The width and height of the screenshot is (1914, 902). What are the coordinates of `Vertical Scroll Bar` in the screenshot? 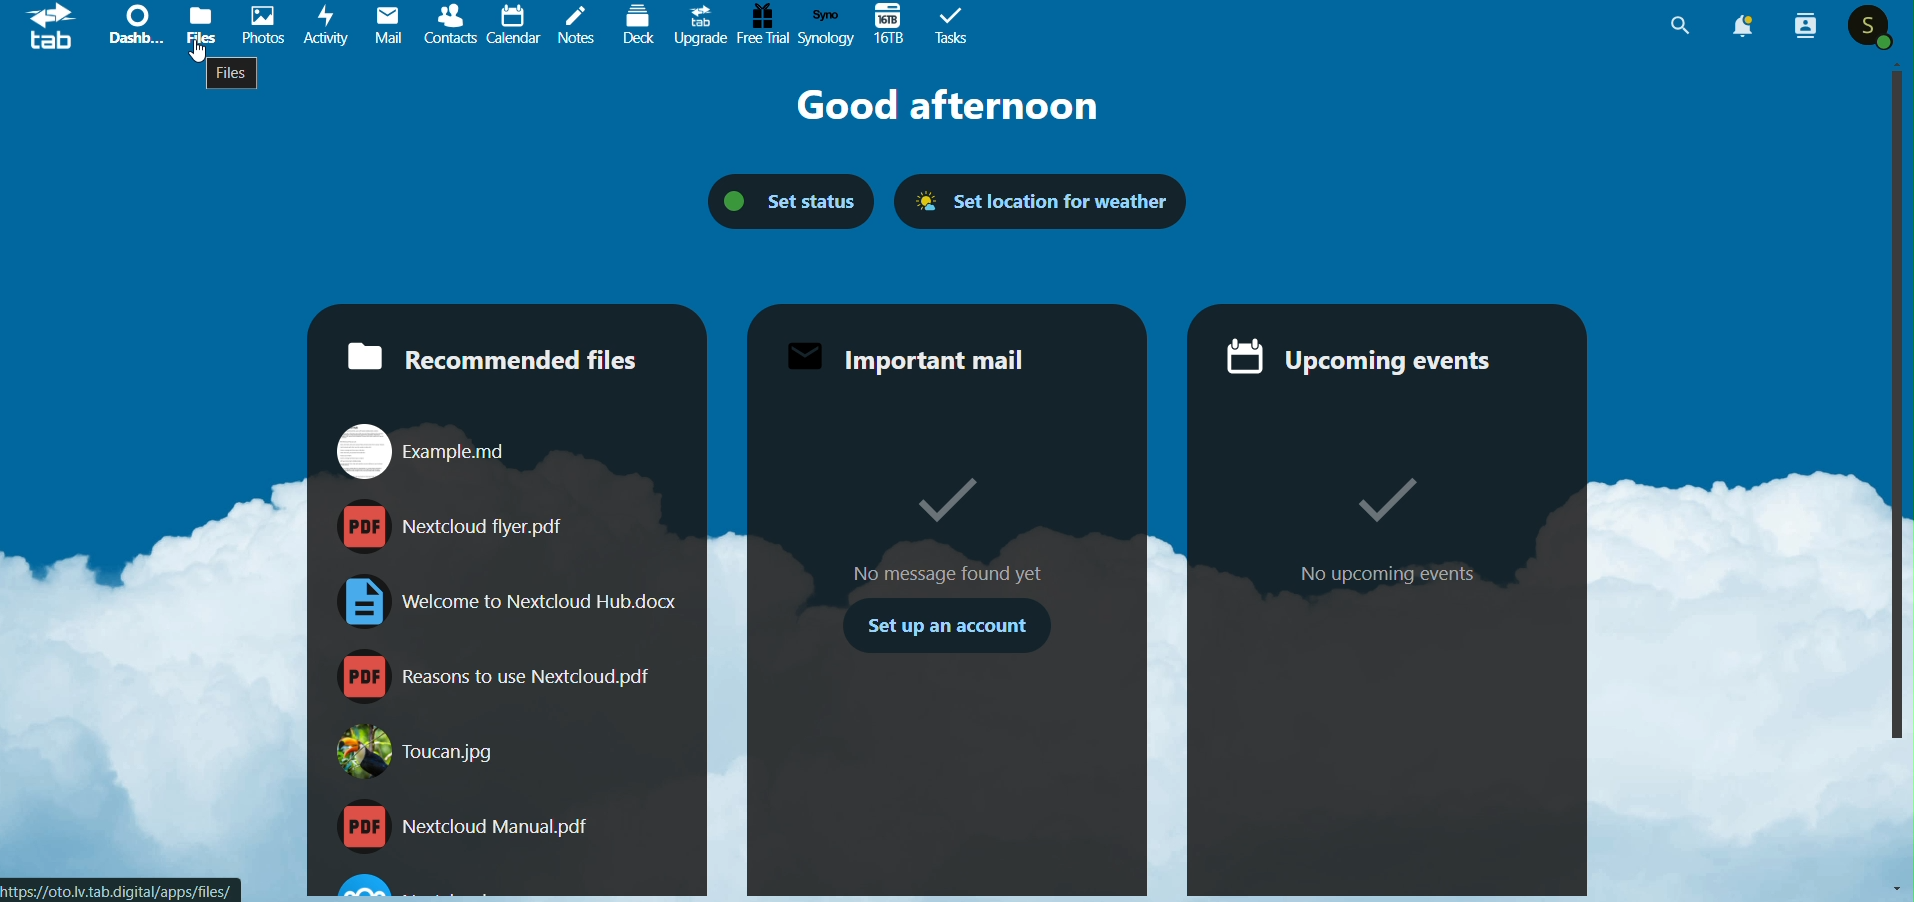 It's located at (1897, 412).